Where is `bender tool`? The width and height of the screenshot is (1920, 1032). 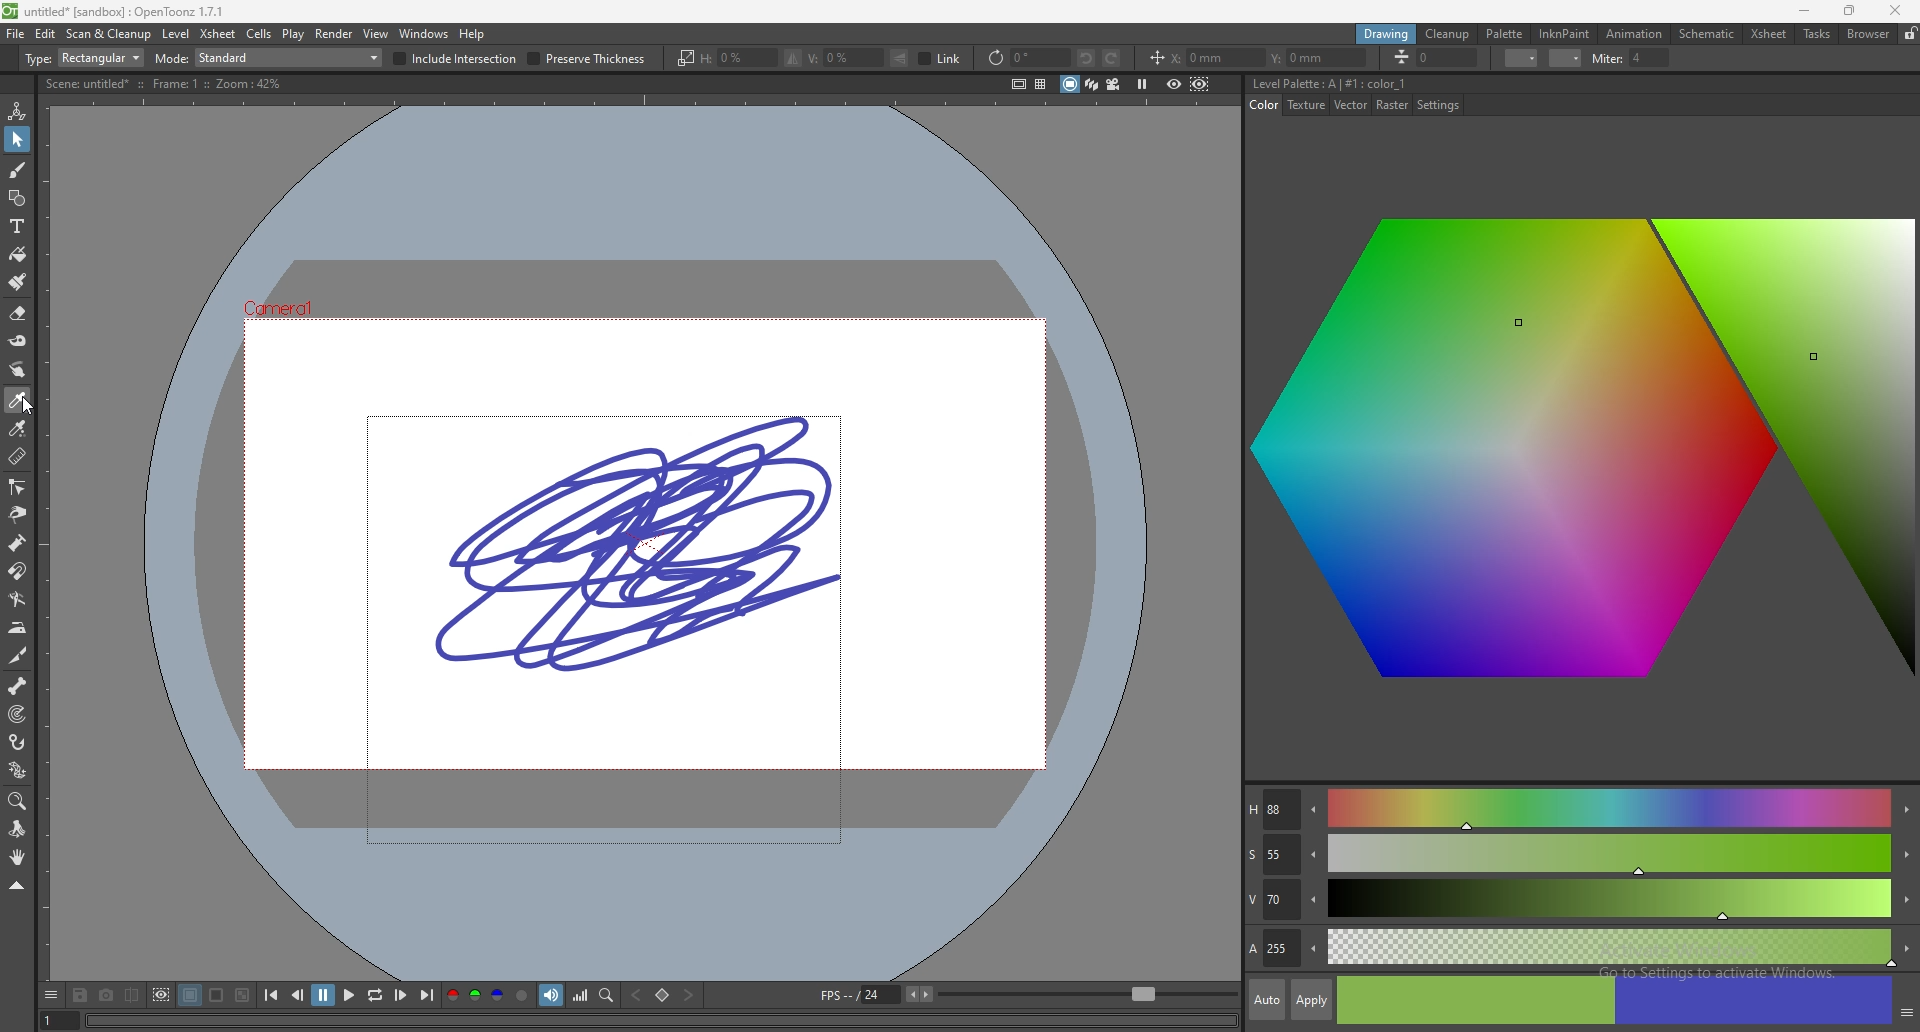 bender tool is located at coordinates (16, 598).